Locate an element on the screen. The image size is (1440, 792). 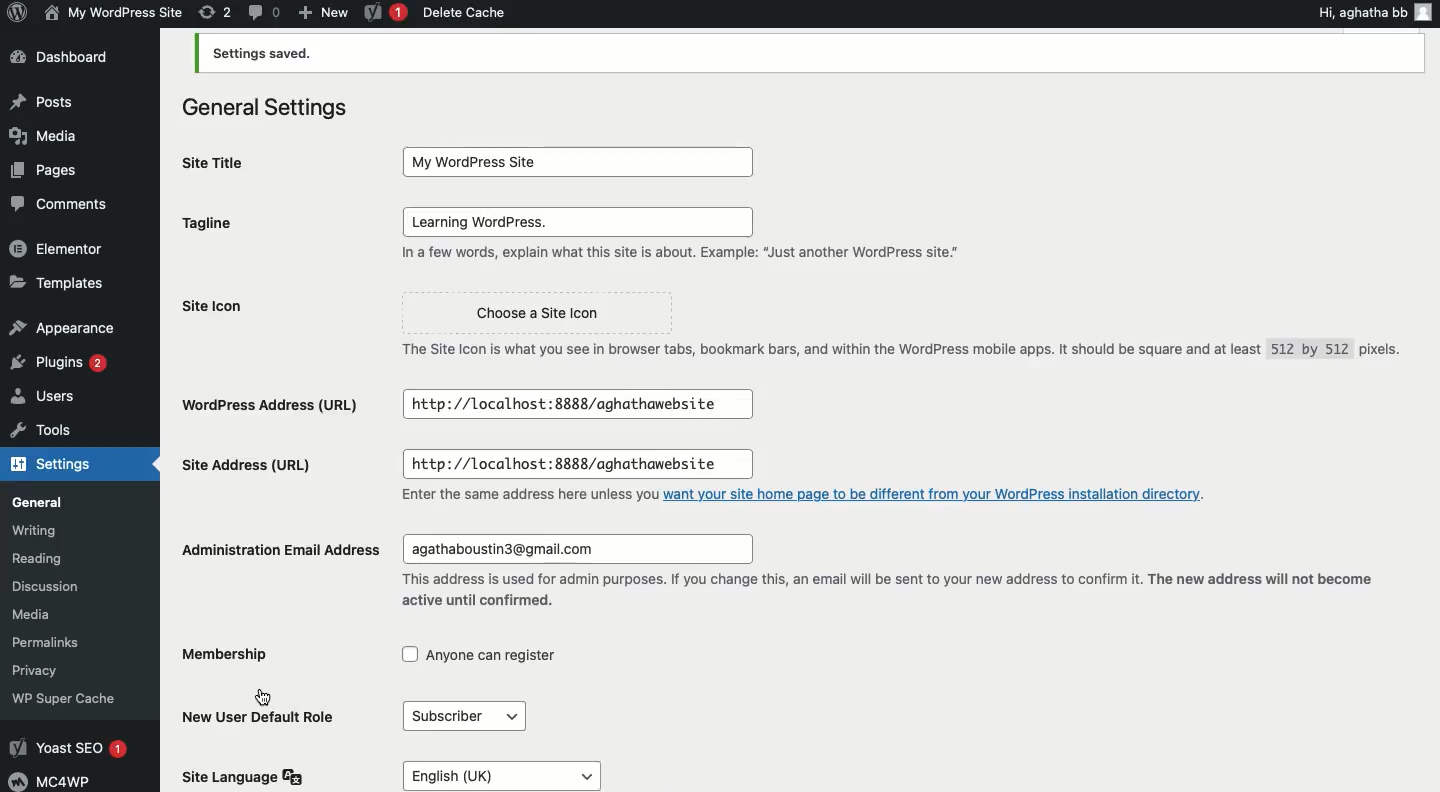
Post is located at coordinates (43, 100).